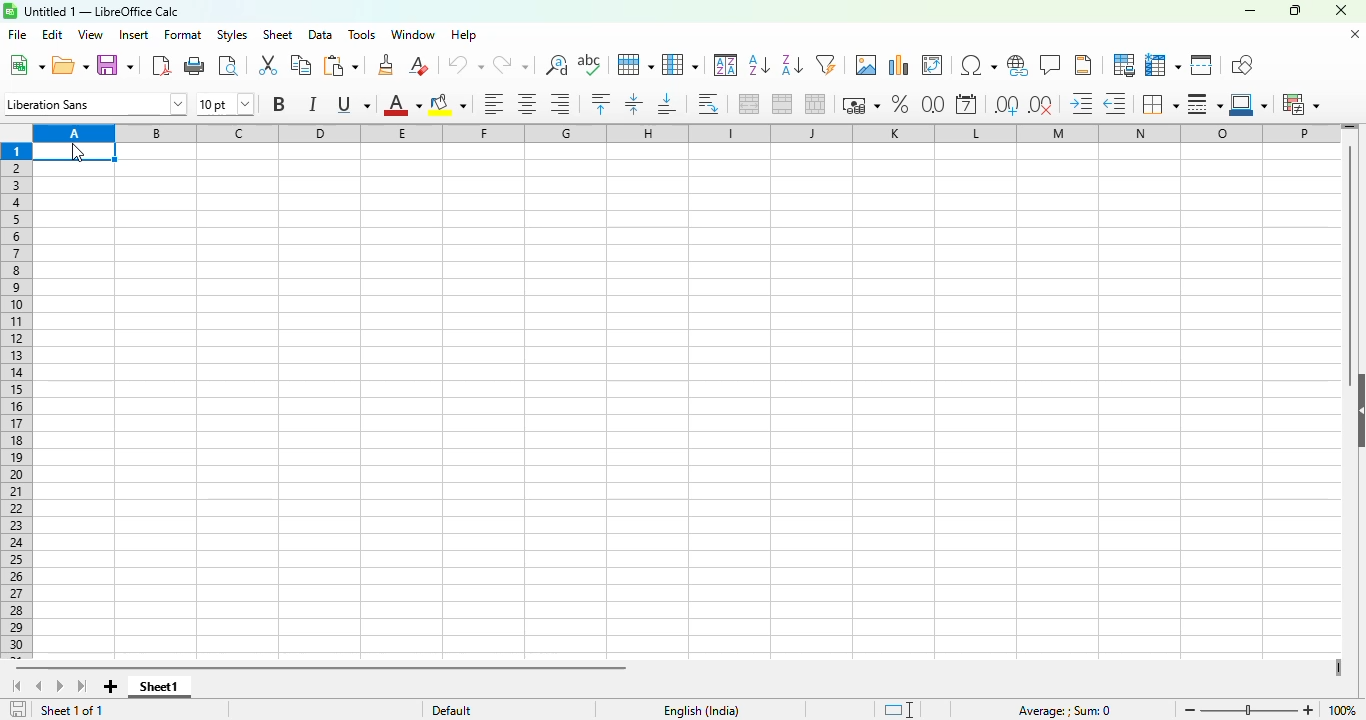 Image resolution: width=1366 pixels, height=720 pixels. Describe the element at coordinates (10, 11) in the screenshot. I see `logo` at that location.